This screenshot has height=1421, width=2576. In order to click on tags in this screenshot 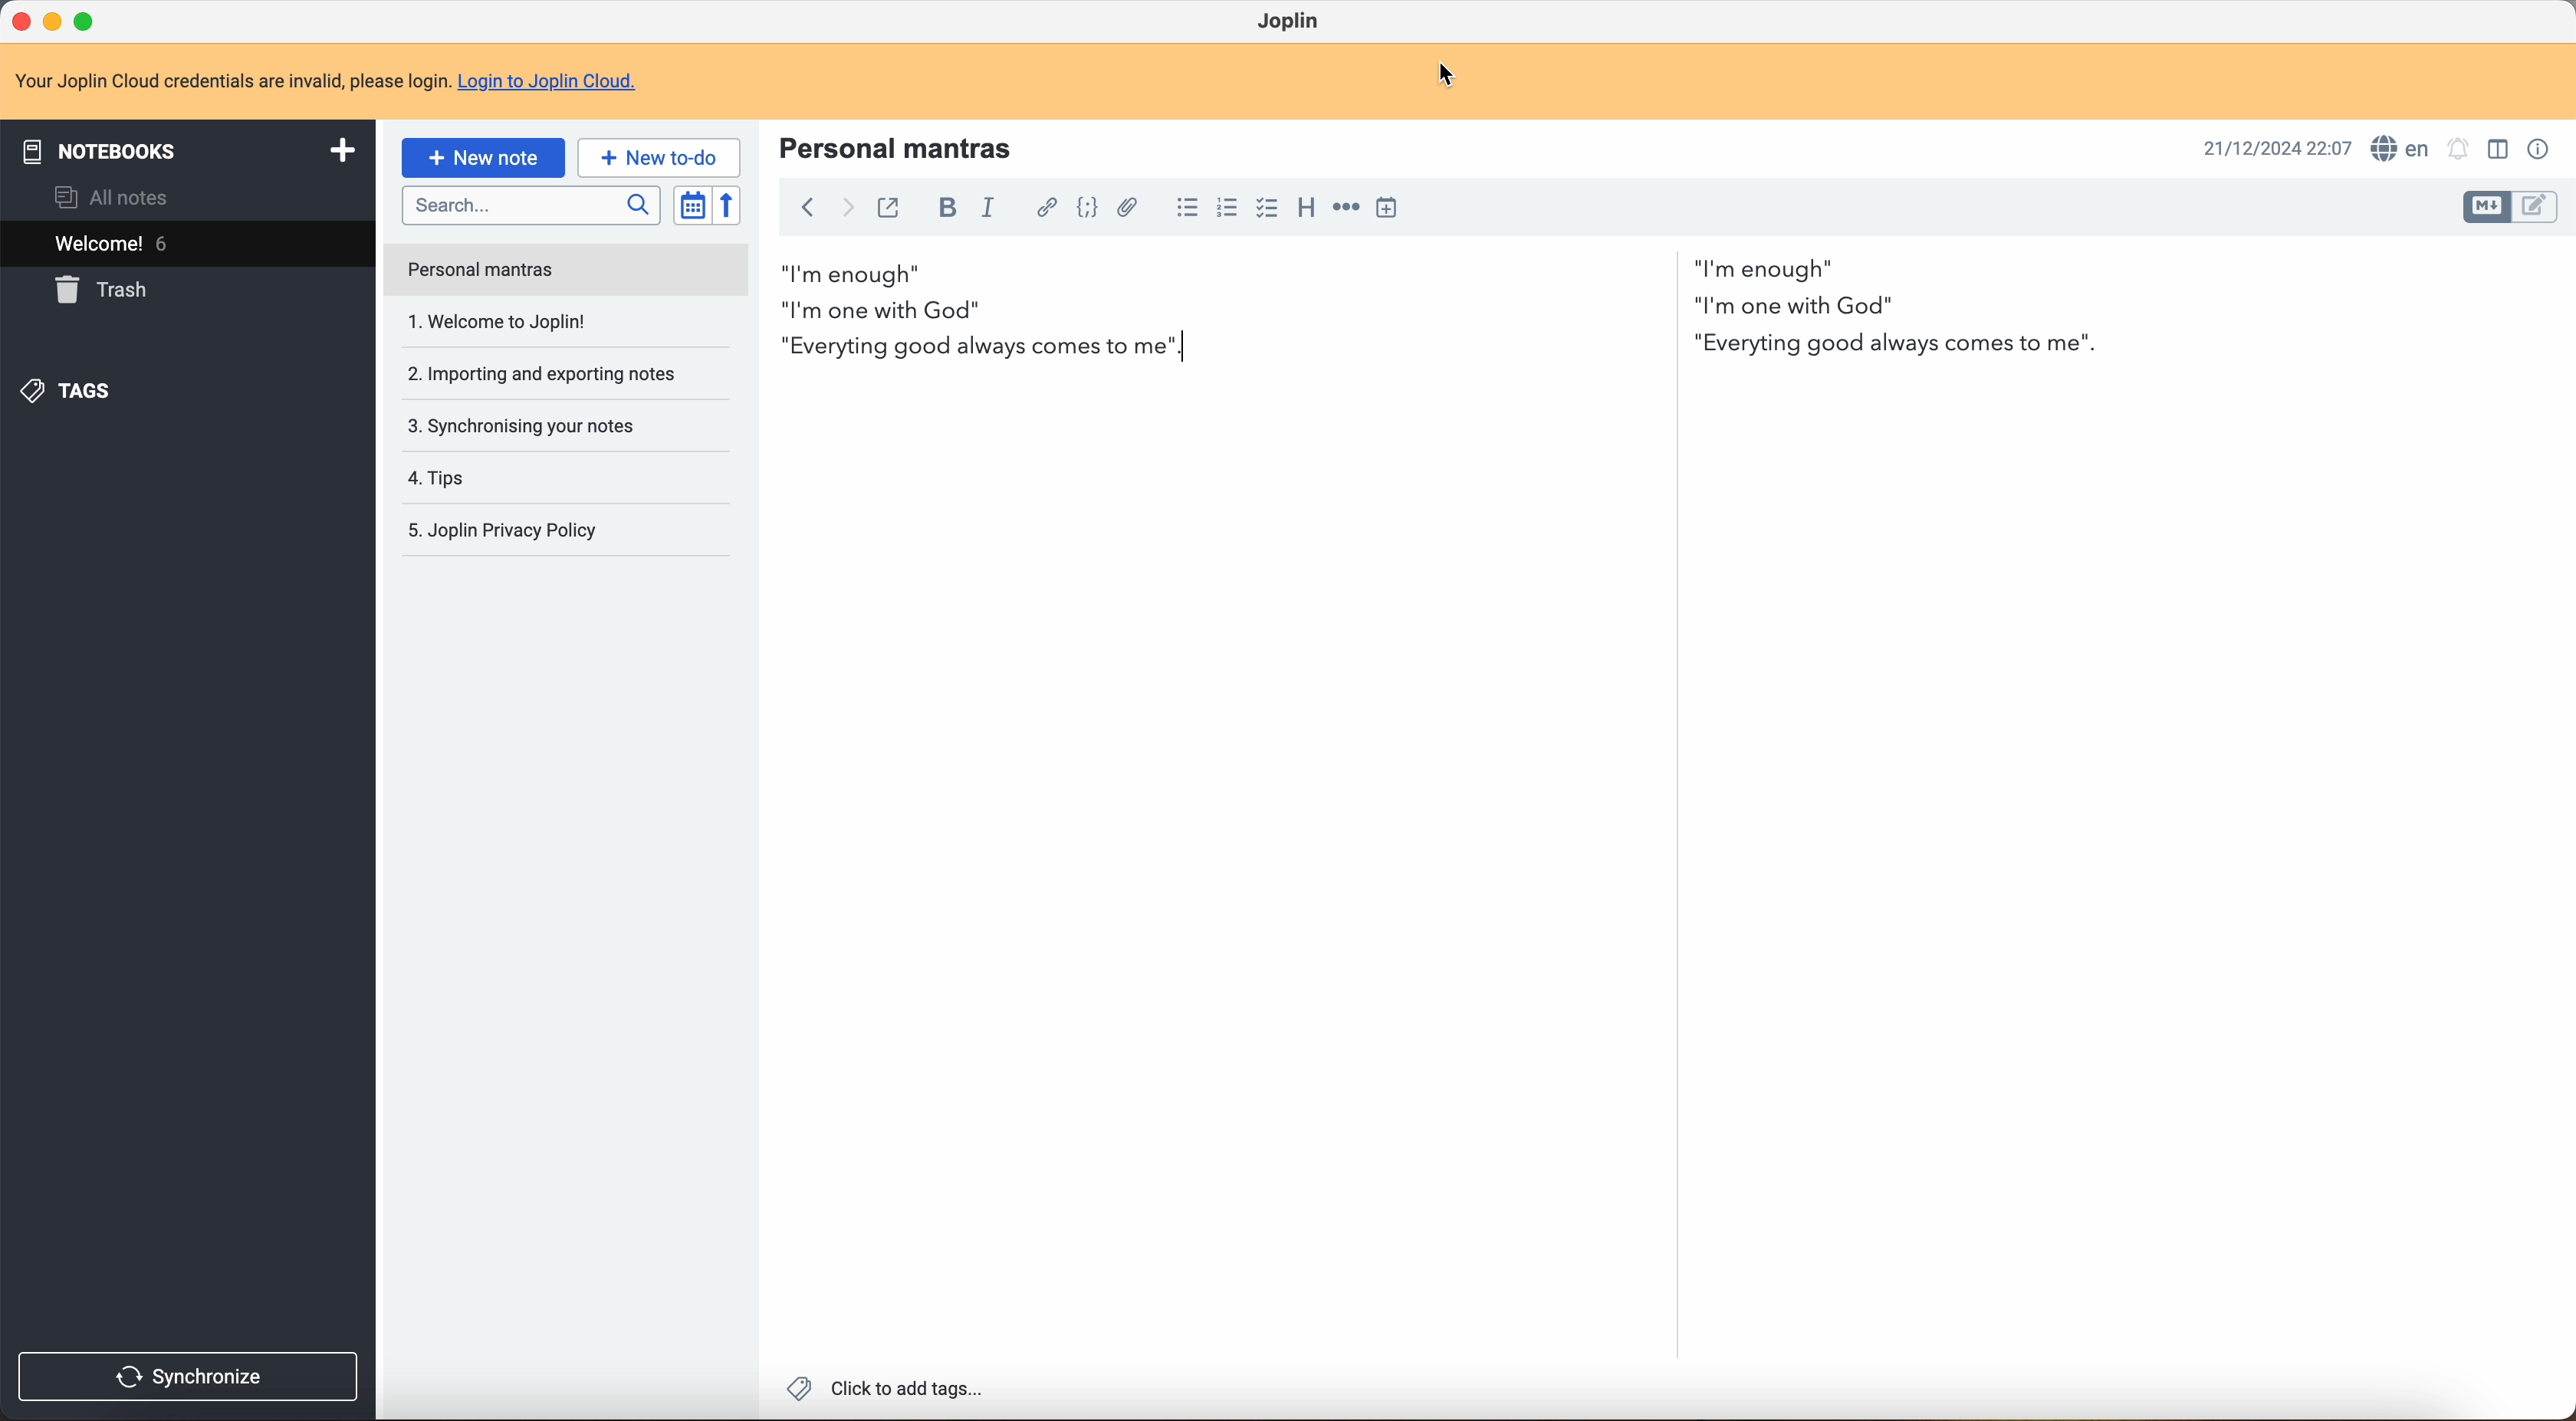, I will do `click(71, 393)`.